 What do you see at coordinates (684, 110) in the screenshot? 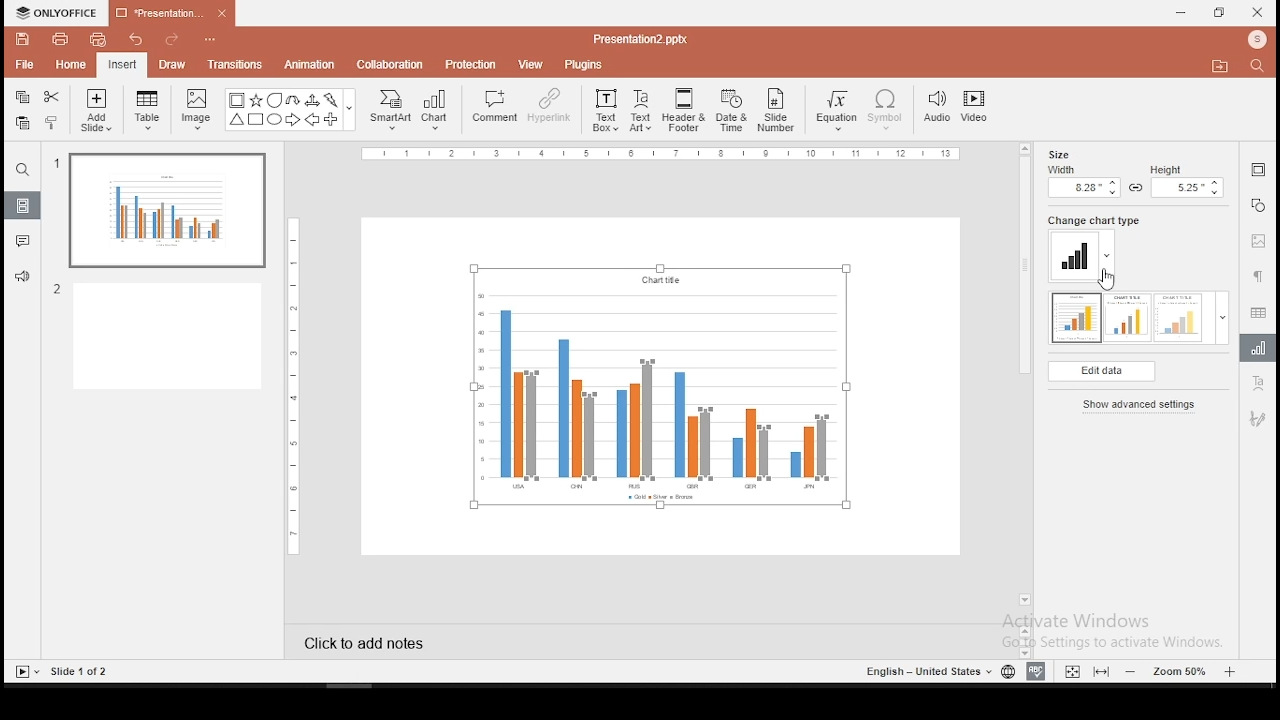
I see `header and footer` at bounding box center [684, 110].